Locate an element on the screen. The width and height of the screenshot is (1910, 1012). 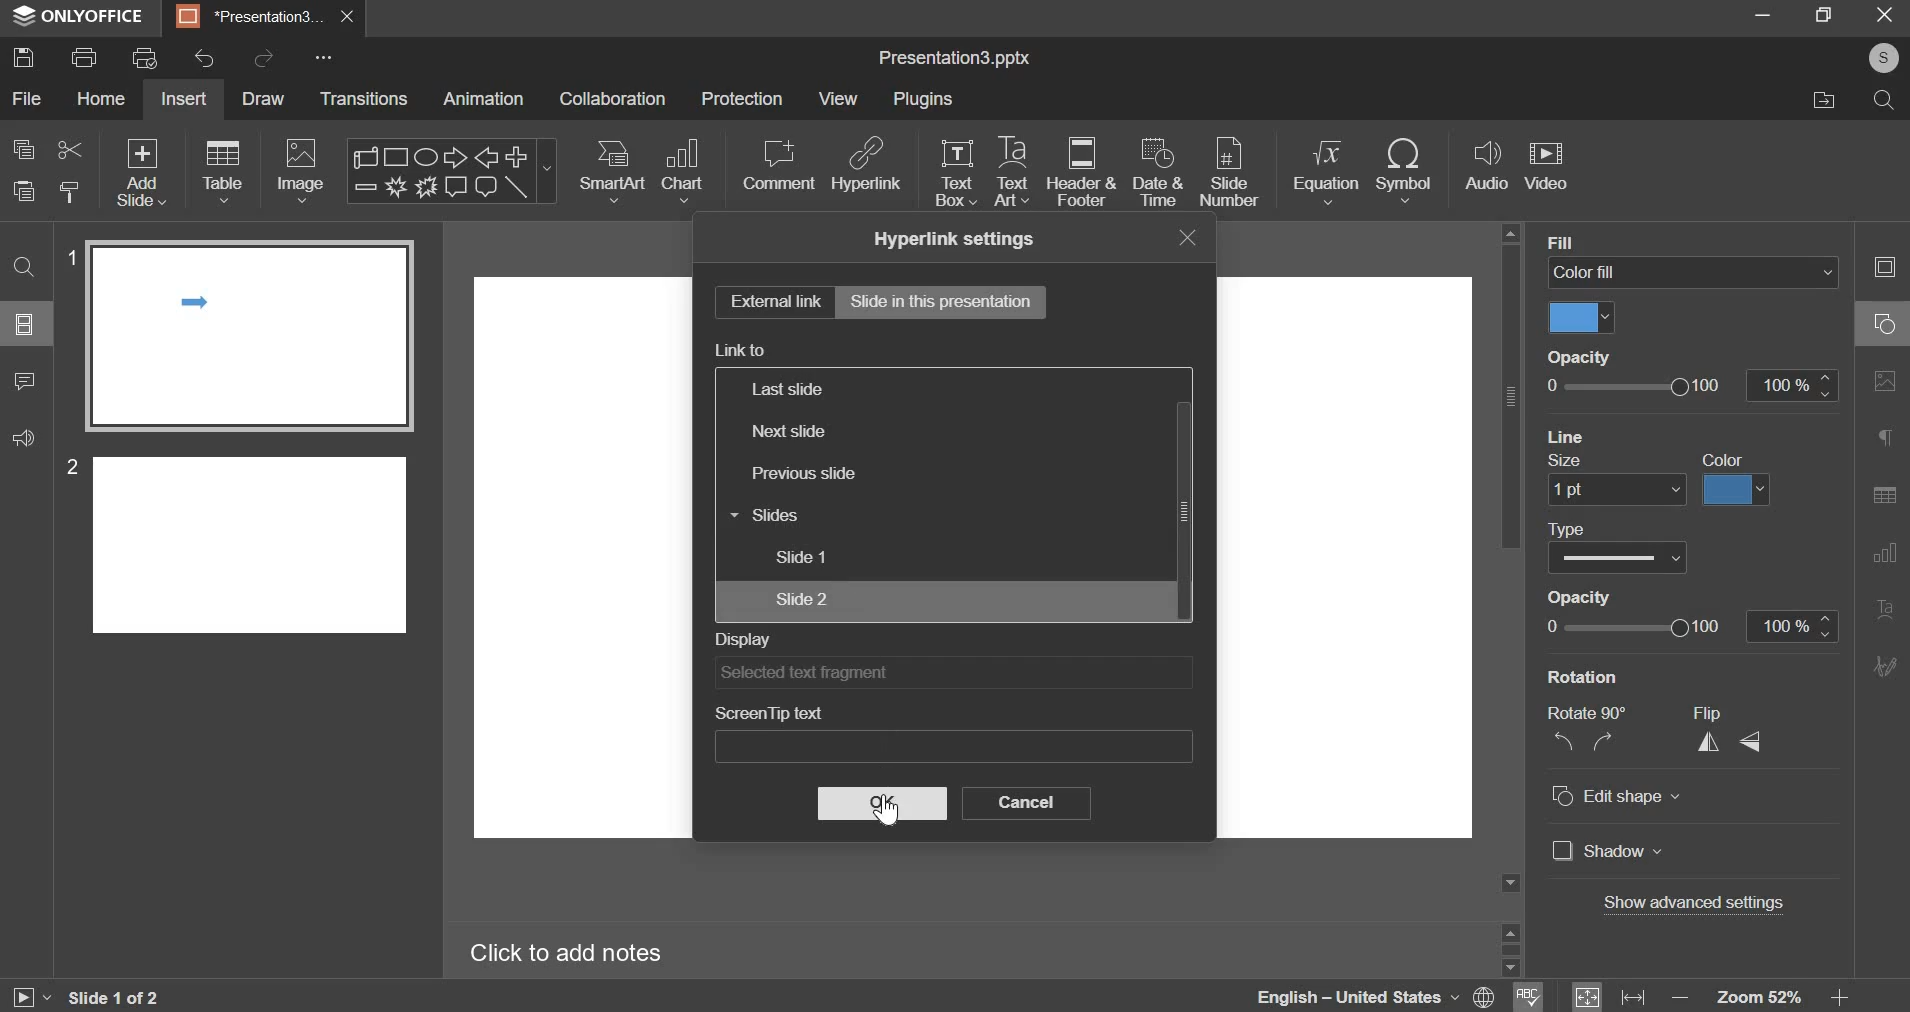
save is located at coordinates (24, 56).